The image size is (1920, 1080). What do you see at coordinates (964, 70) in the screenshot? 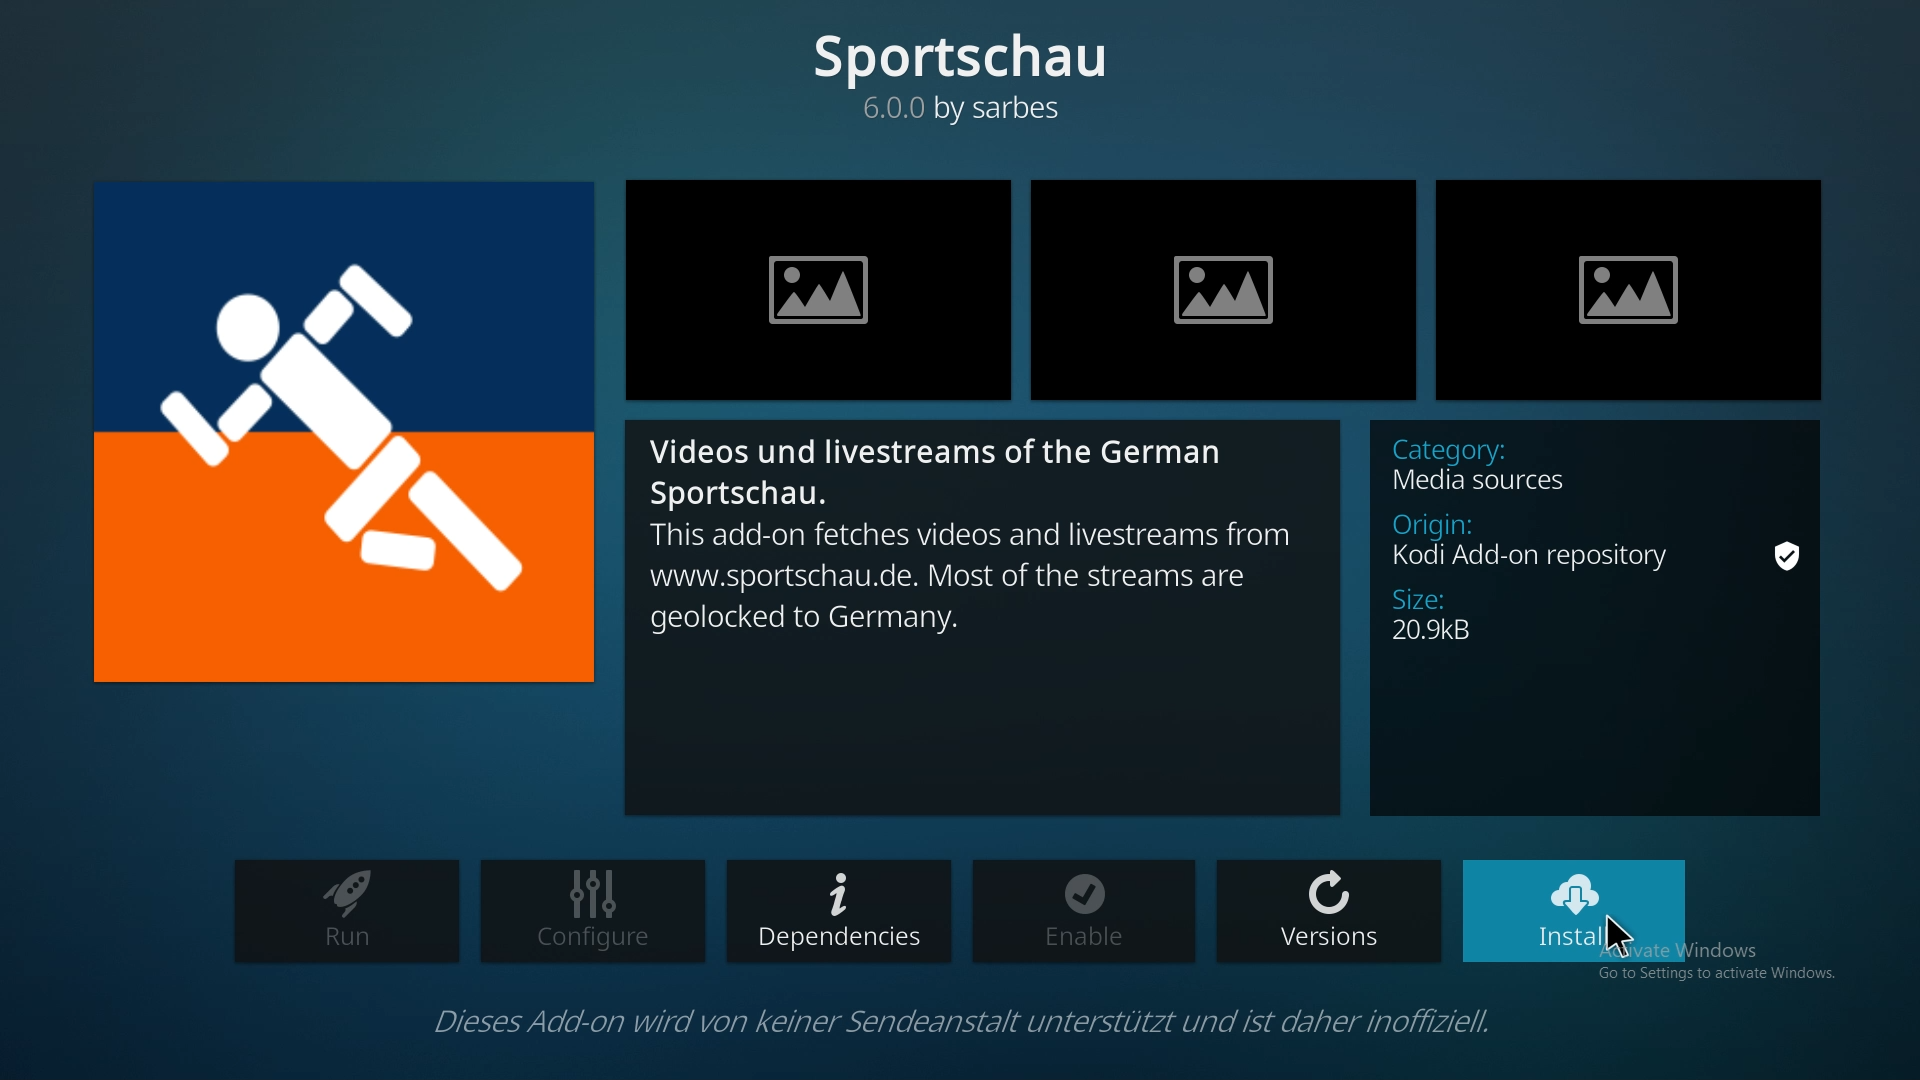
I see `sportschau` at bounding box center [964, 70].